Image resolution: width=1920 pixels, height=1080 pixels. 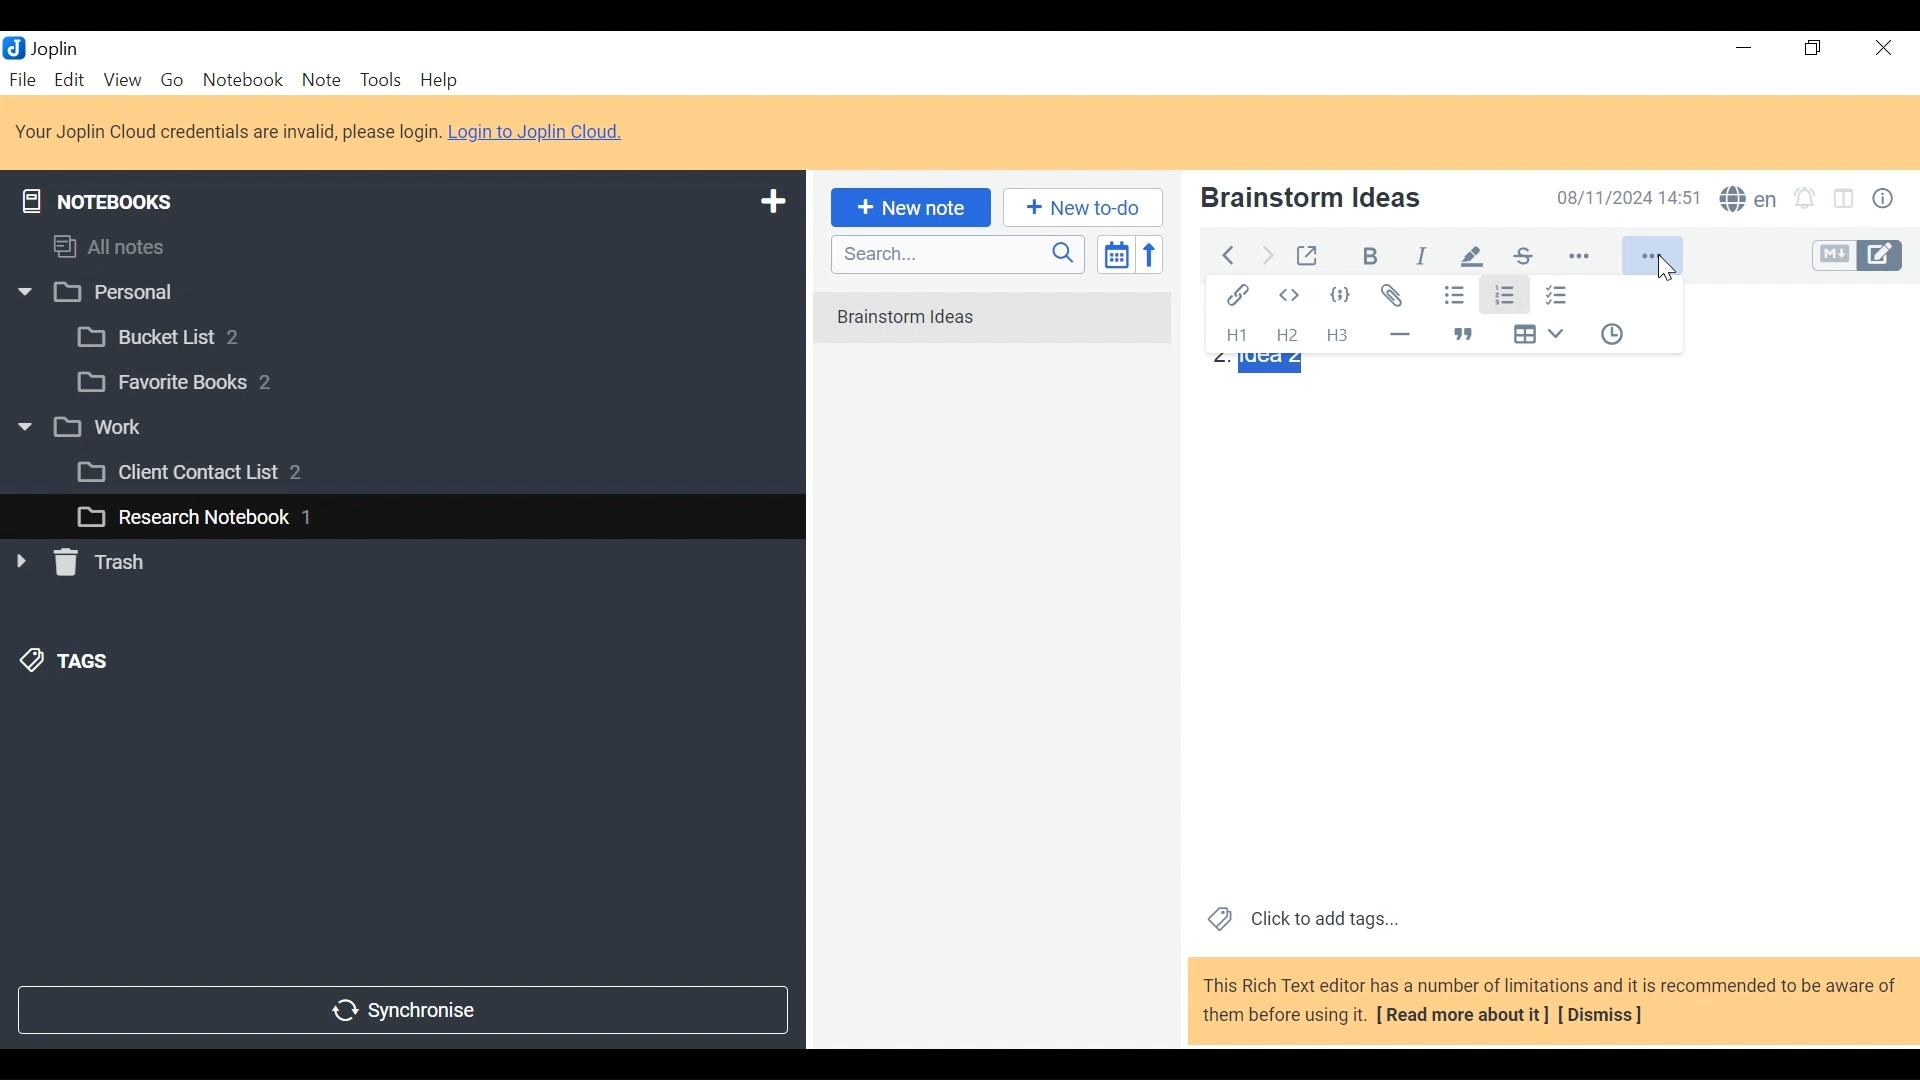 I want to click on View, so click(x=122, y=79).